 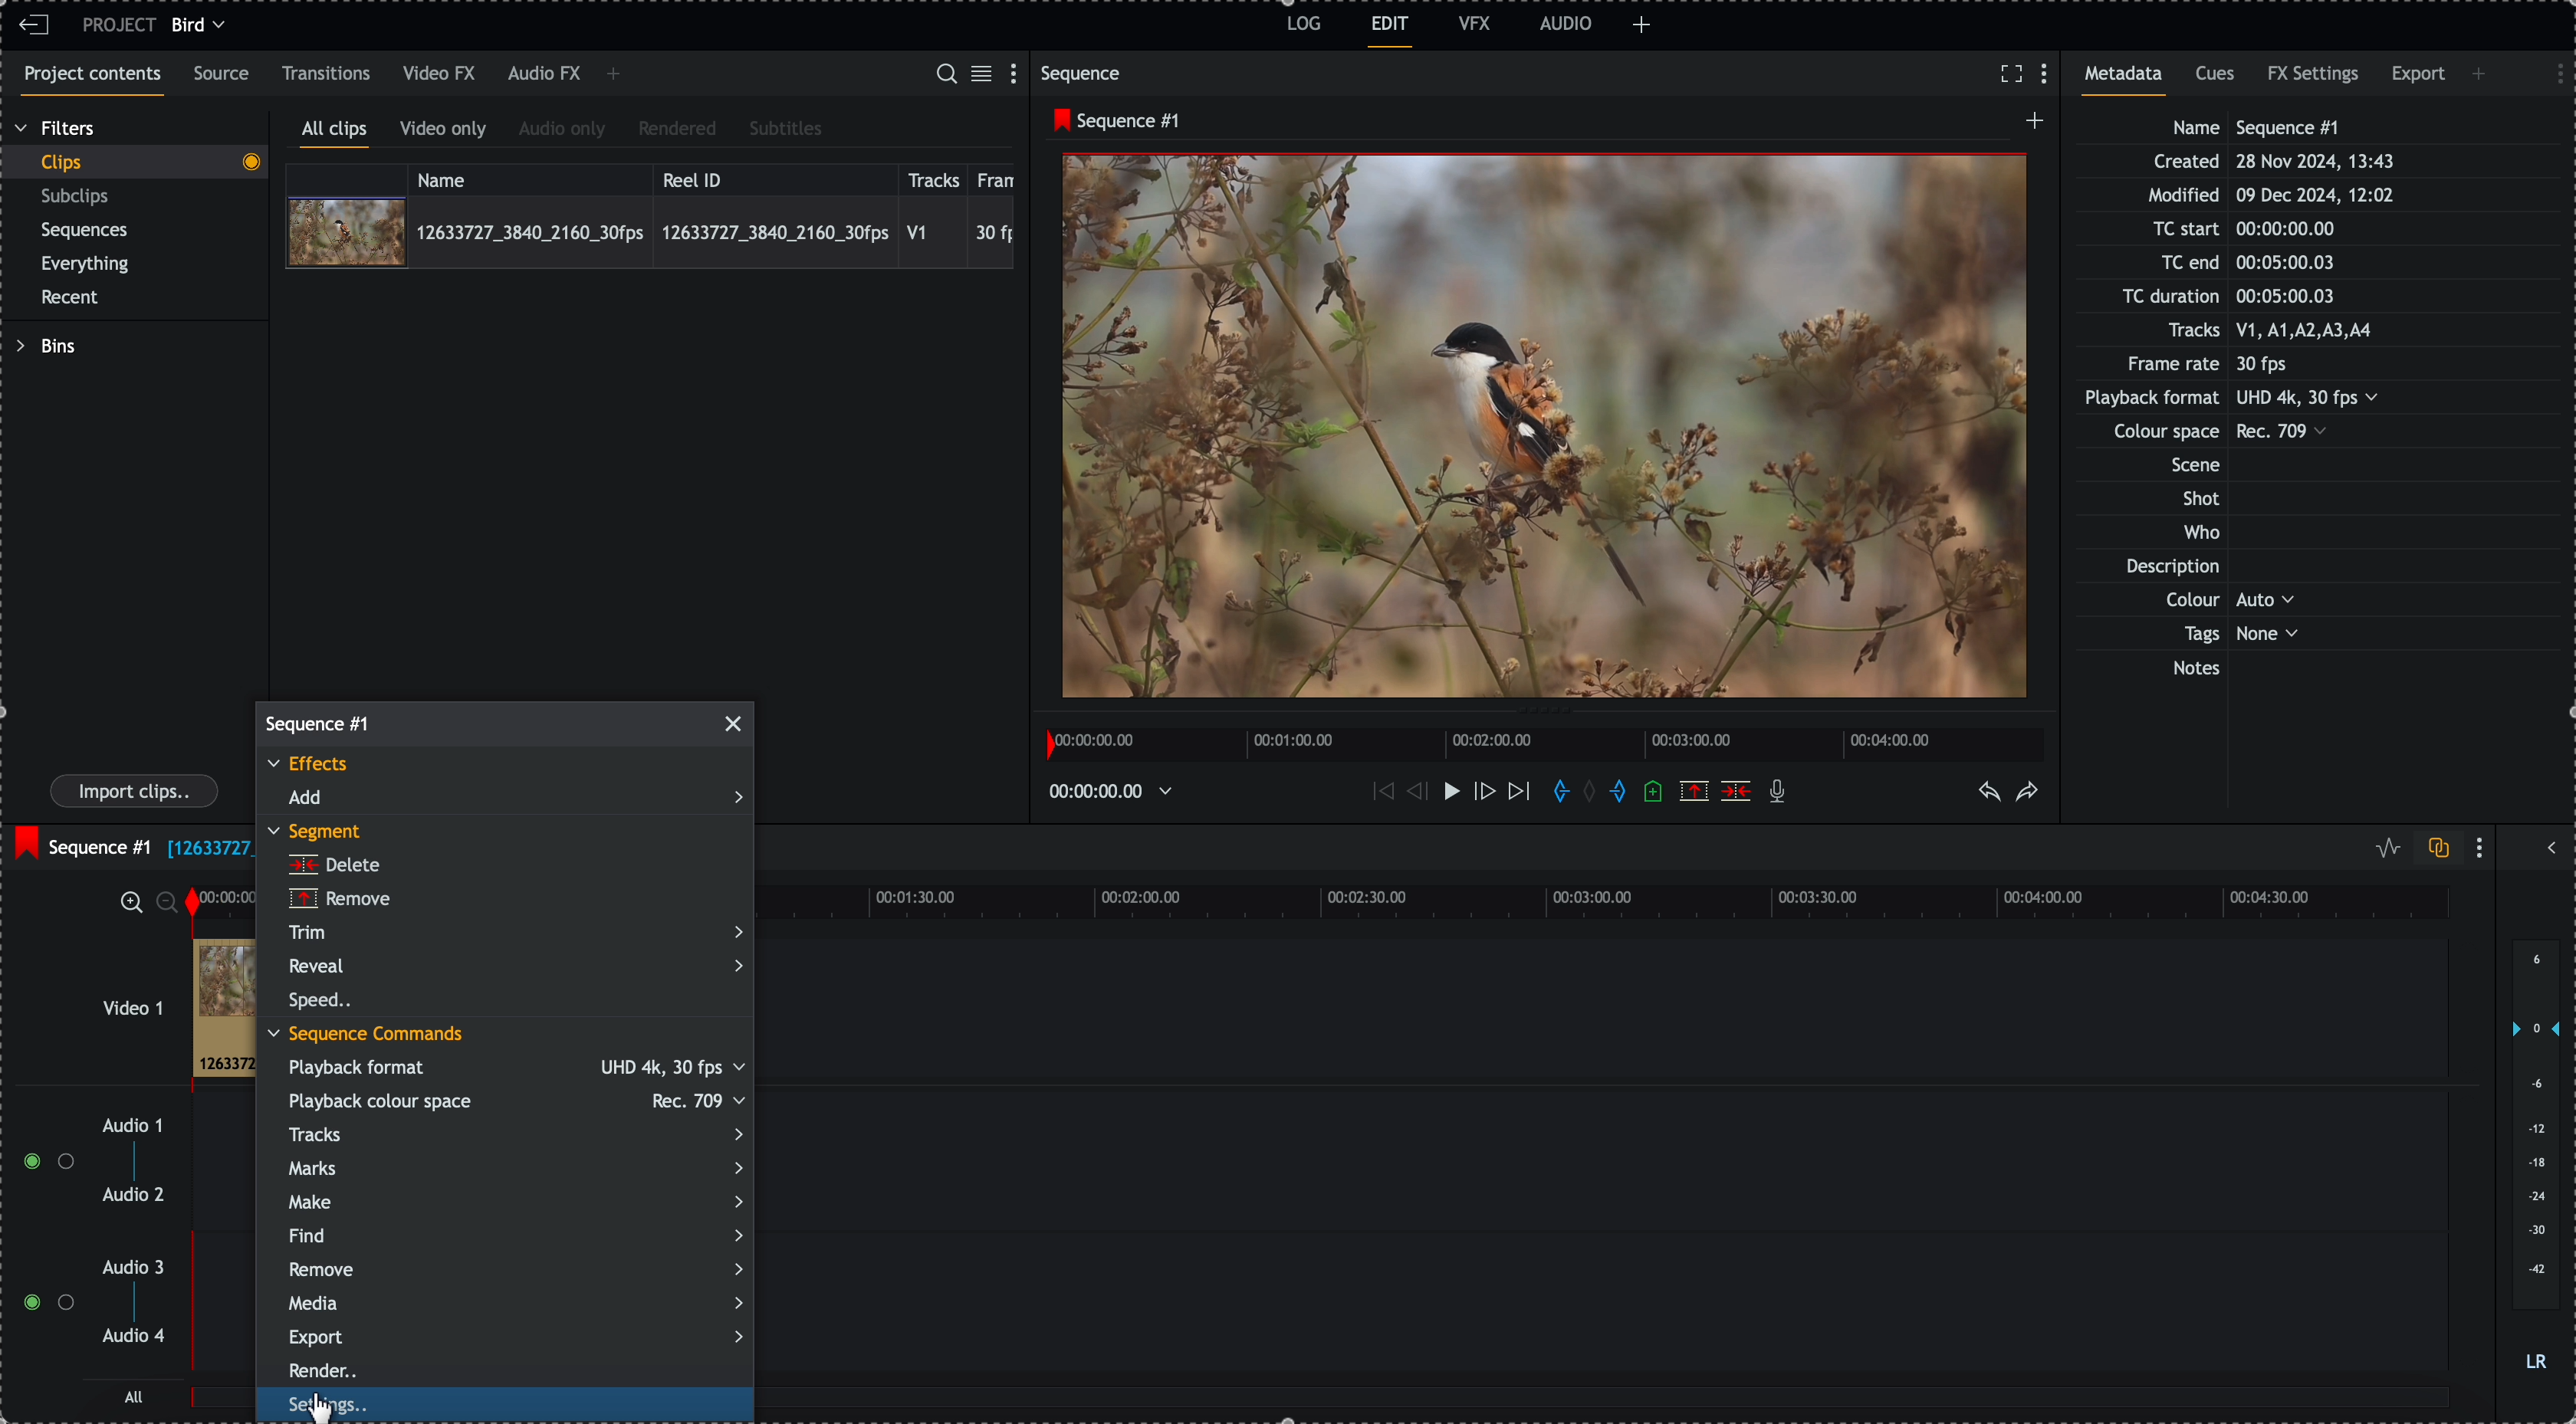 What do you see at coordinates (513, 932) in the screenshot?
I see `trim` at bounding box center [513, 932].